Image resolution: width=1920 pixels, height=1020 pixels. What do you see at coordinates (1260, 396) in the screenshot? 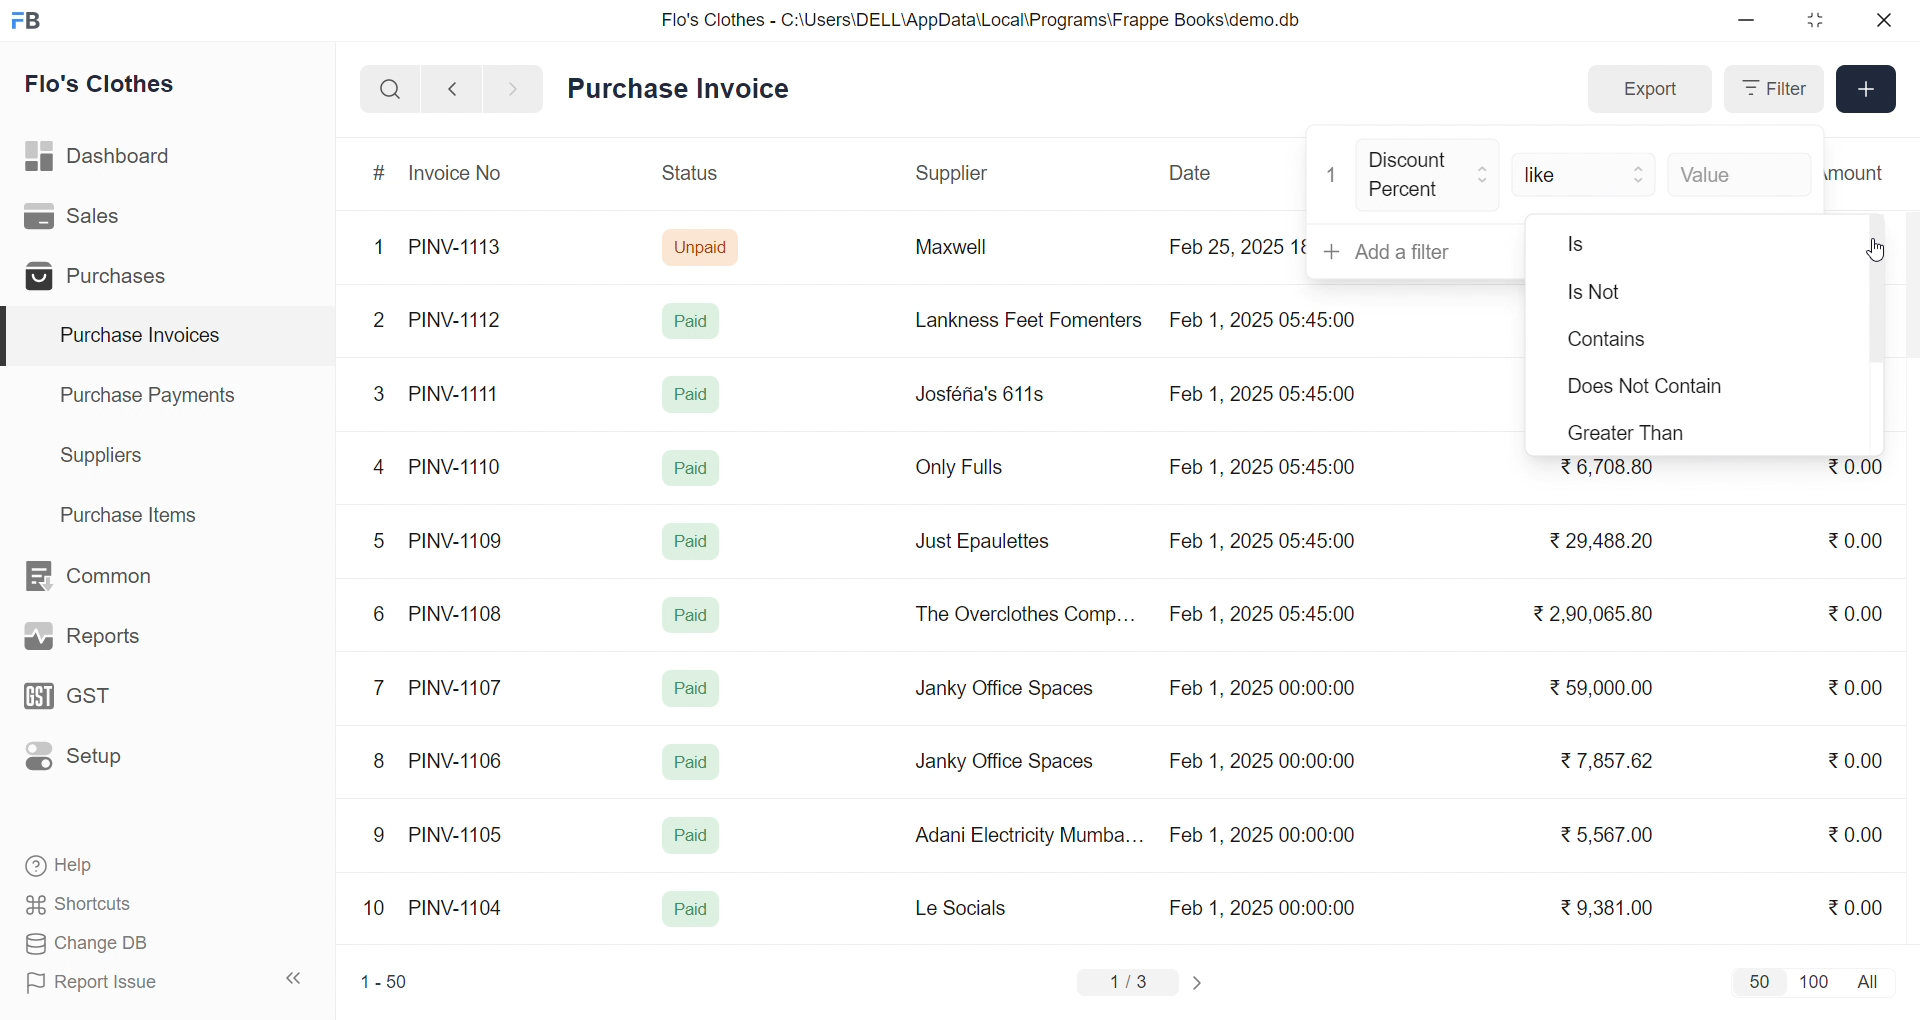
I see `Feb 1, 2025 05:45:00` at bounding box center [1260, 396].